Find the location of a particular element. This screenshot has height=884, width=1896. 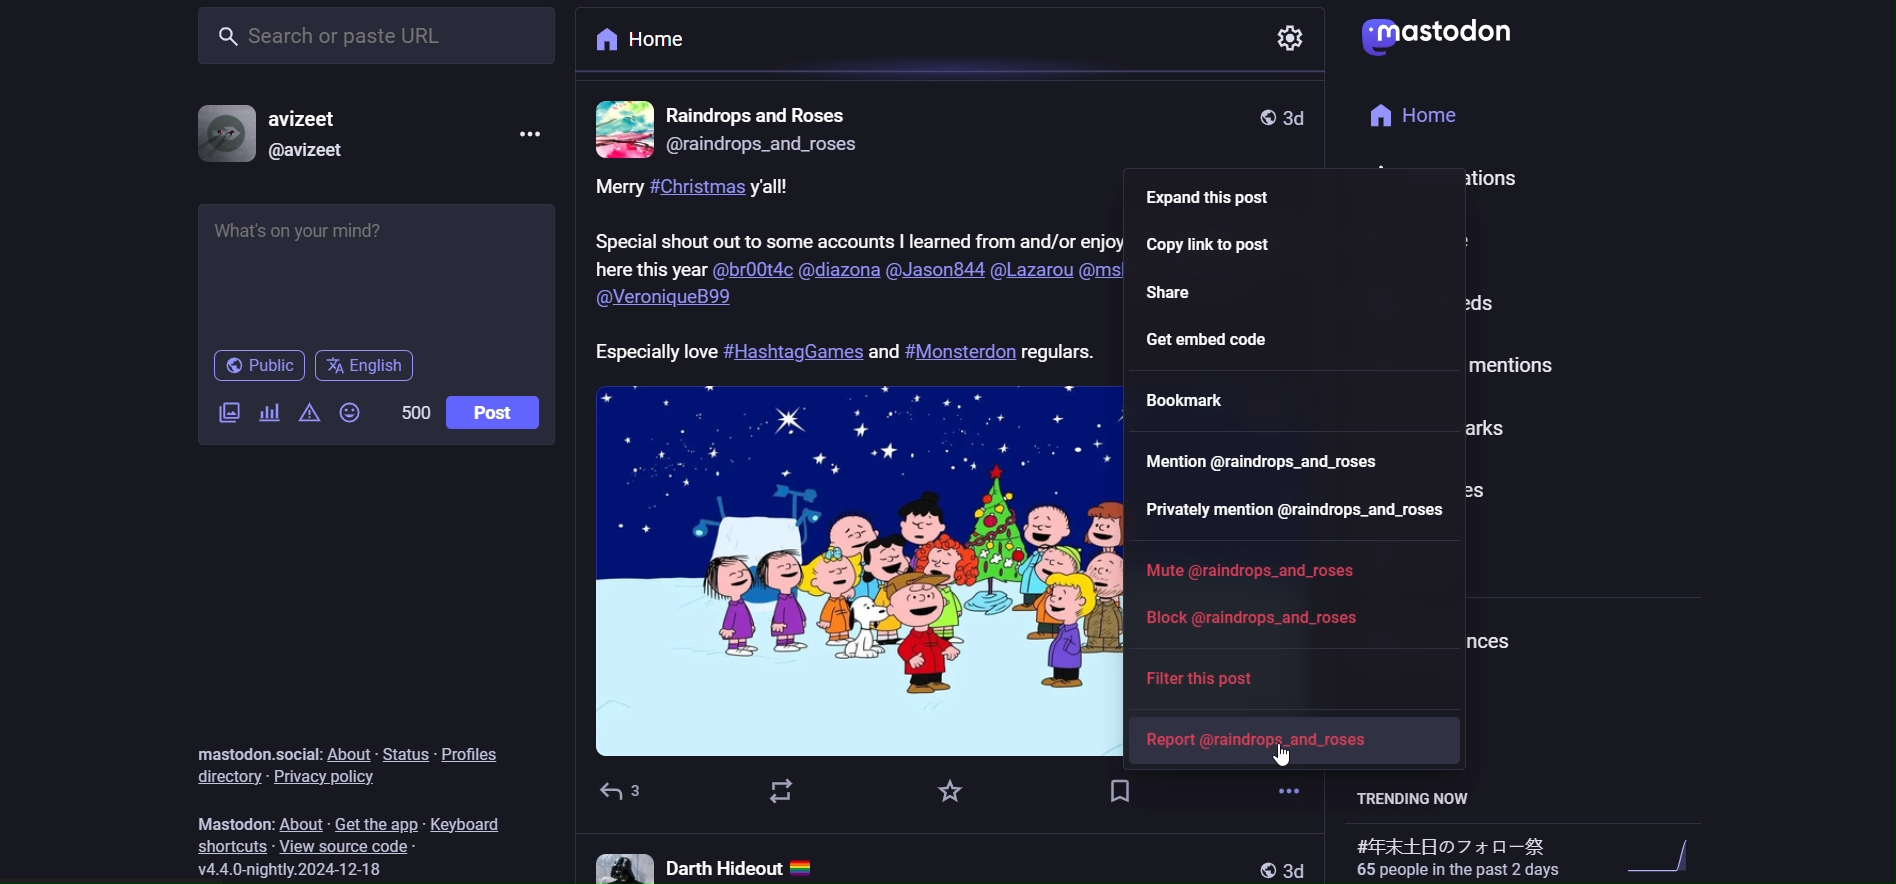

boost is located at coordinates (777, 794).